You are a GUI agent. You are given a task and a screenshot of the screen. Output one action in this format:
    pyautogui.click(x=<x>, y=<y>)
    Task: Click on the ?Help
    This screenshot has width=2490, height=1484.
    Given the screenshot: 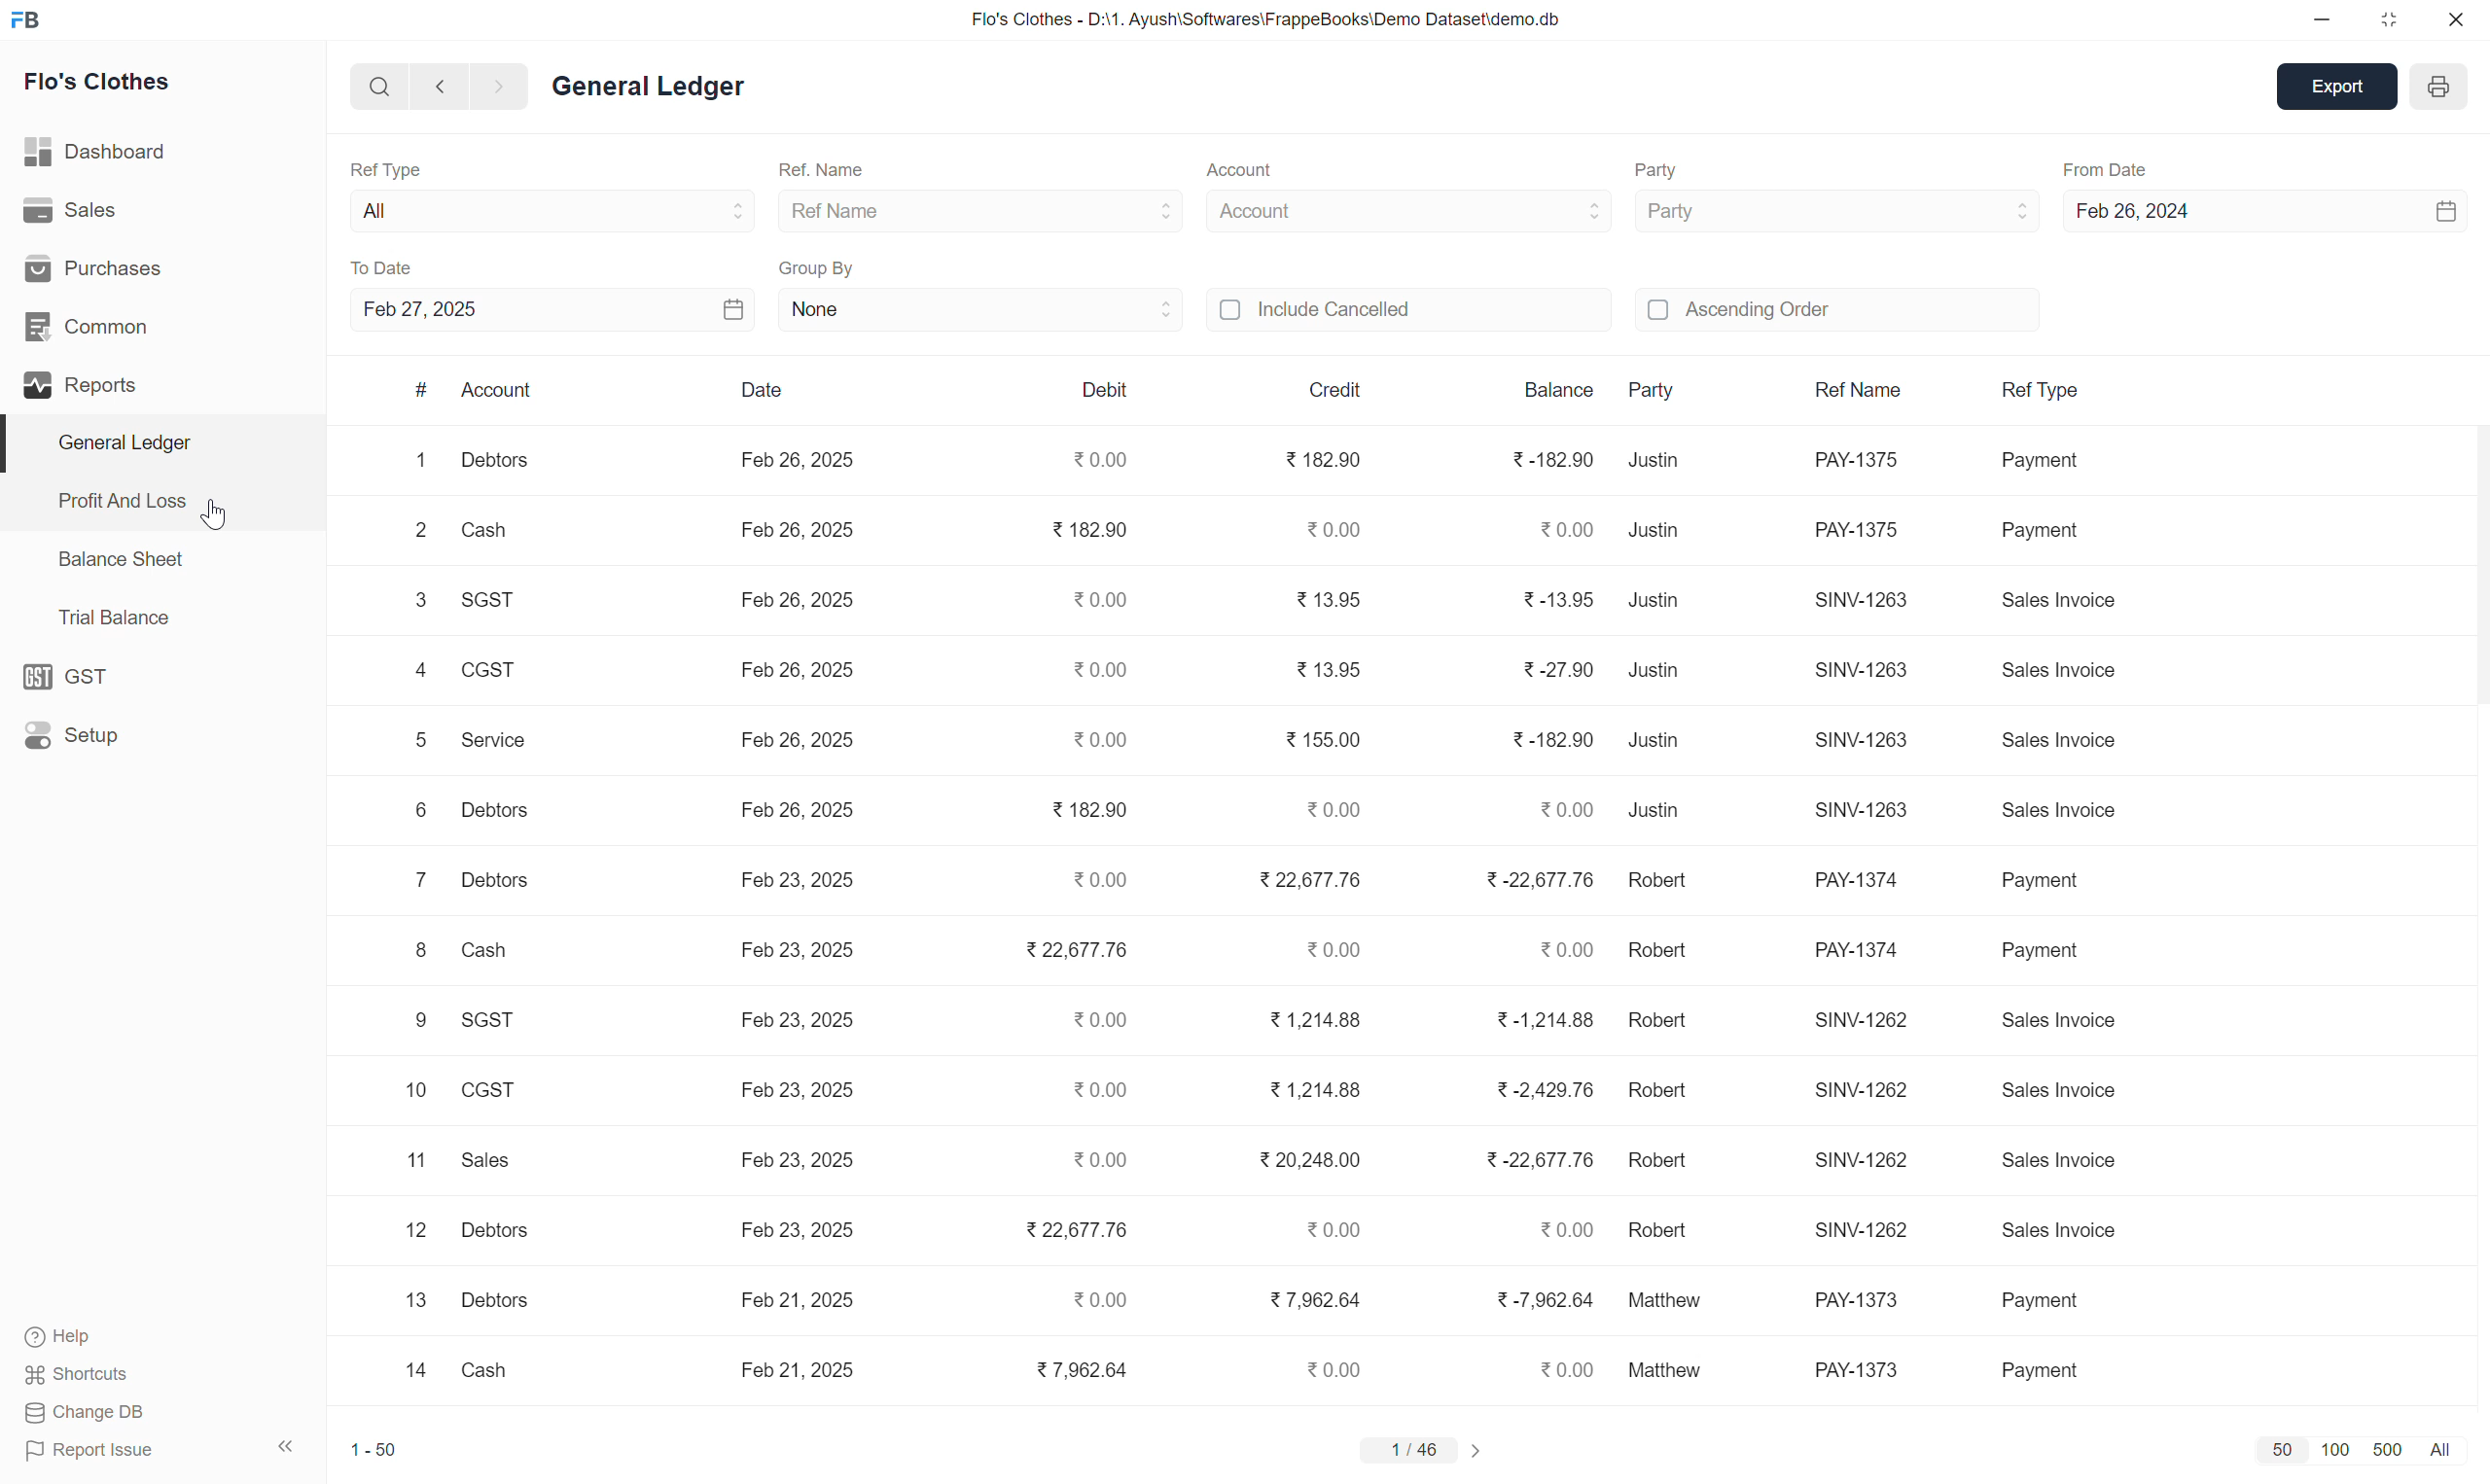 What is the action you would take?
    pyautogui.click(x=95, y=1336)
    